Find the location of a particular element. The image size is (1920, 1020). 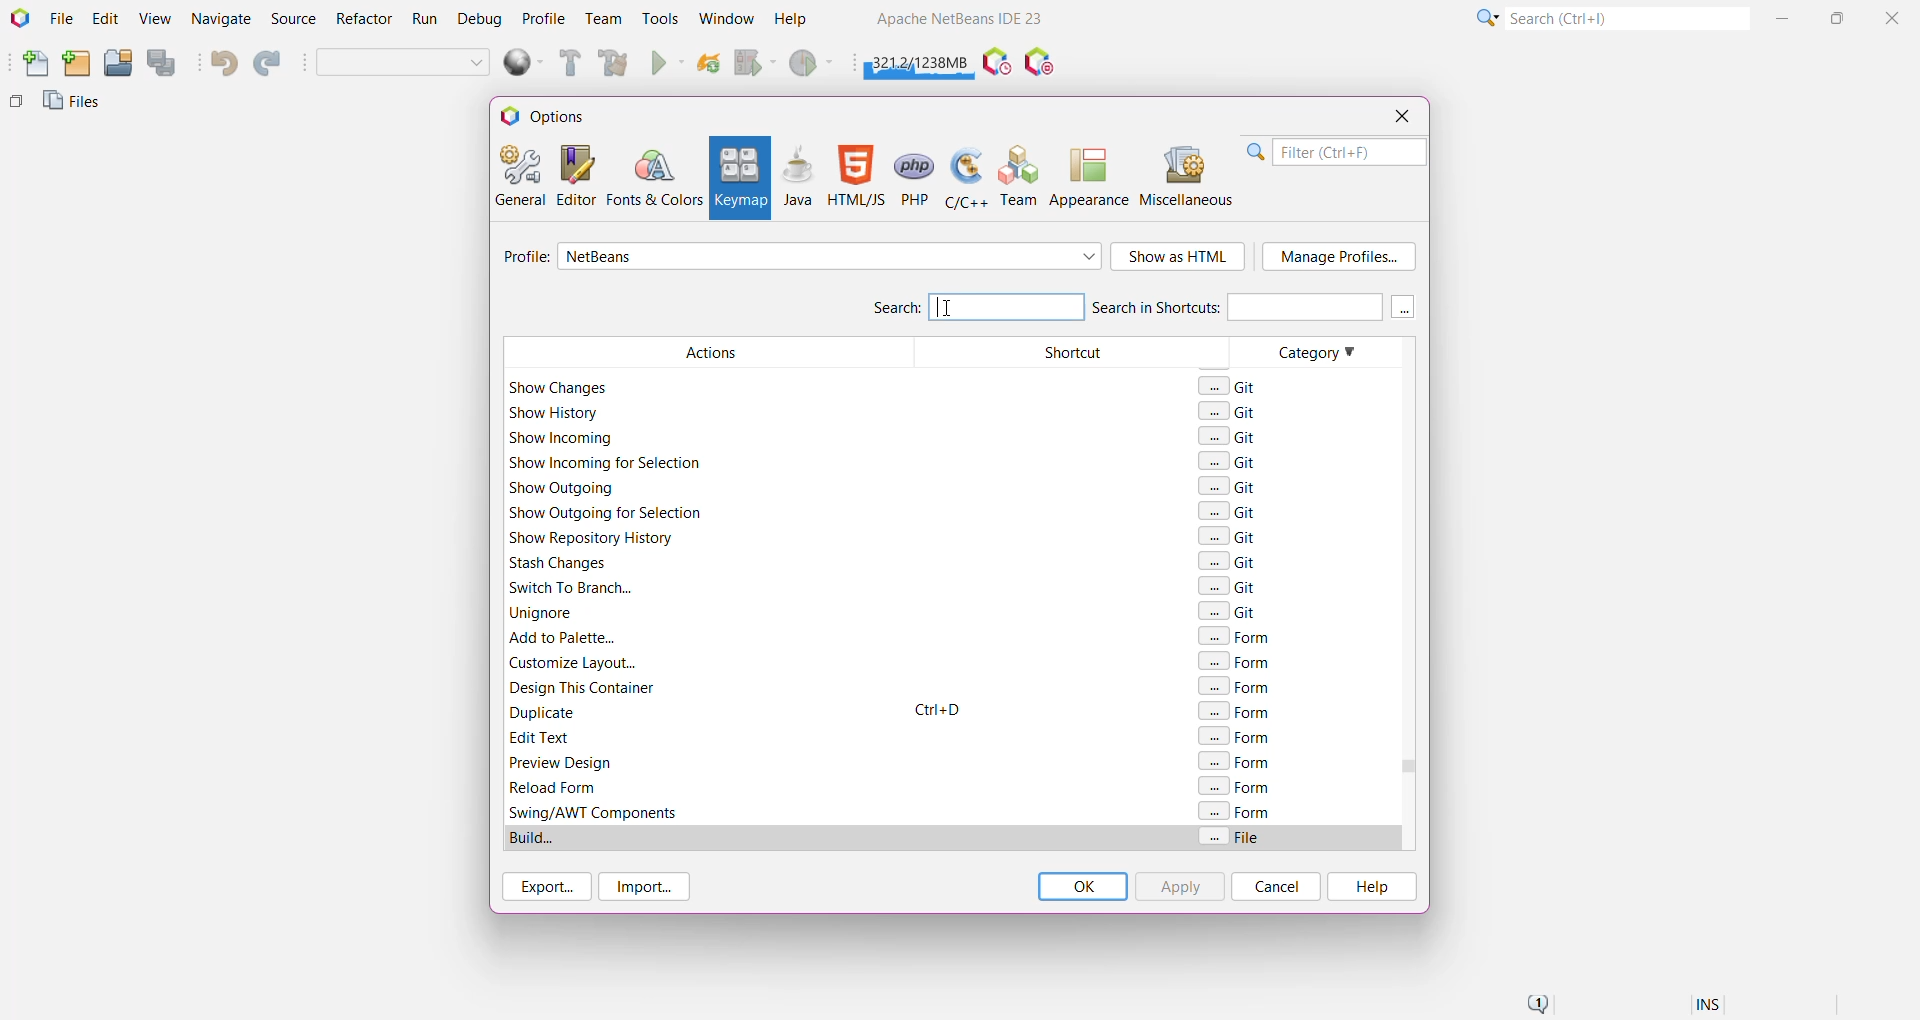

Miscellaneous is located at coordinates (1189, 176).